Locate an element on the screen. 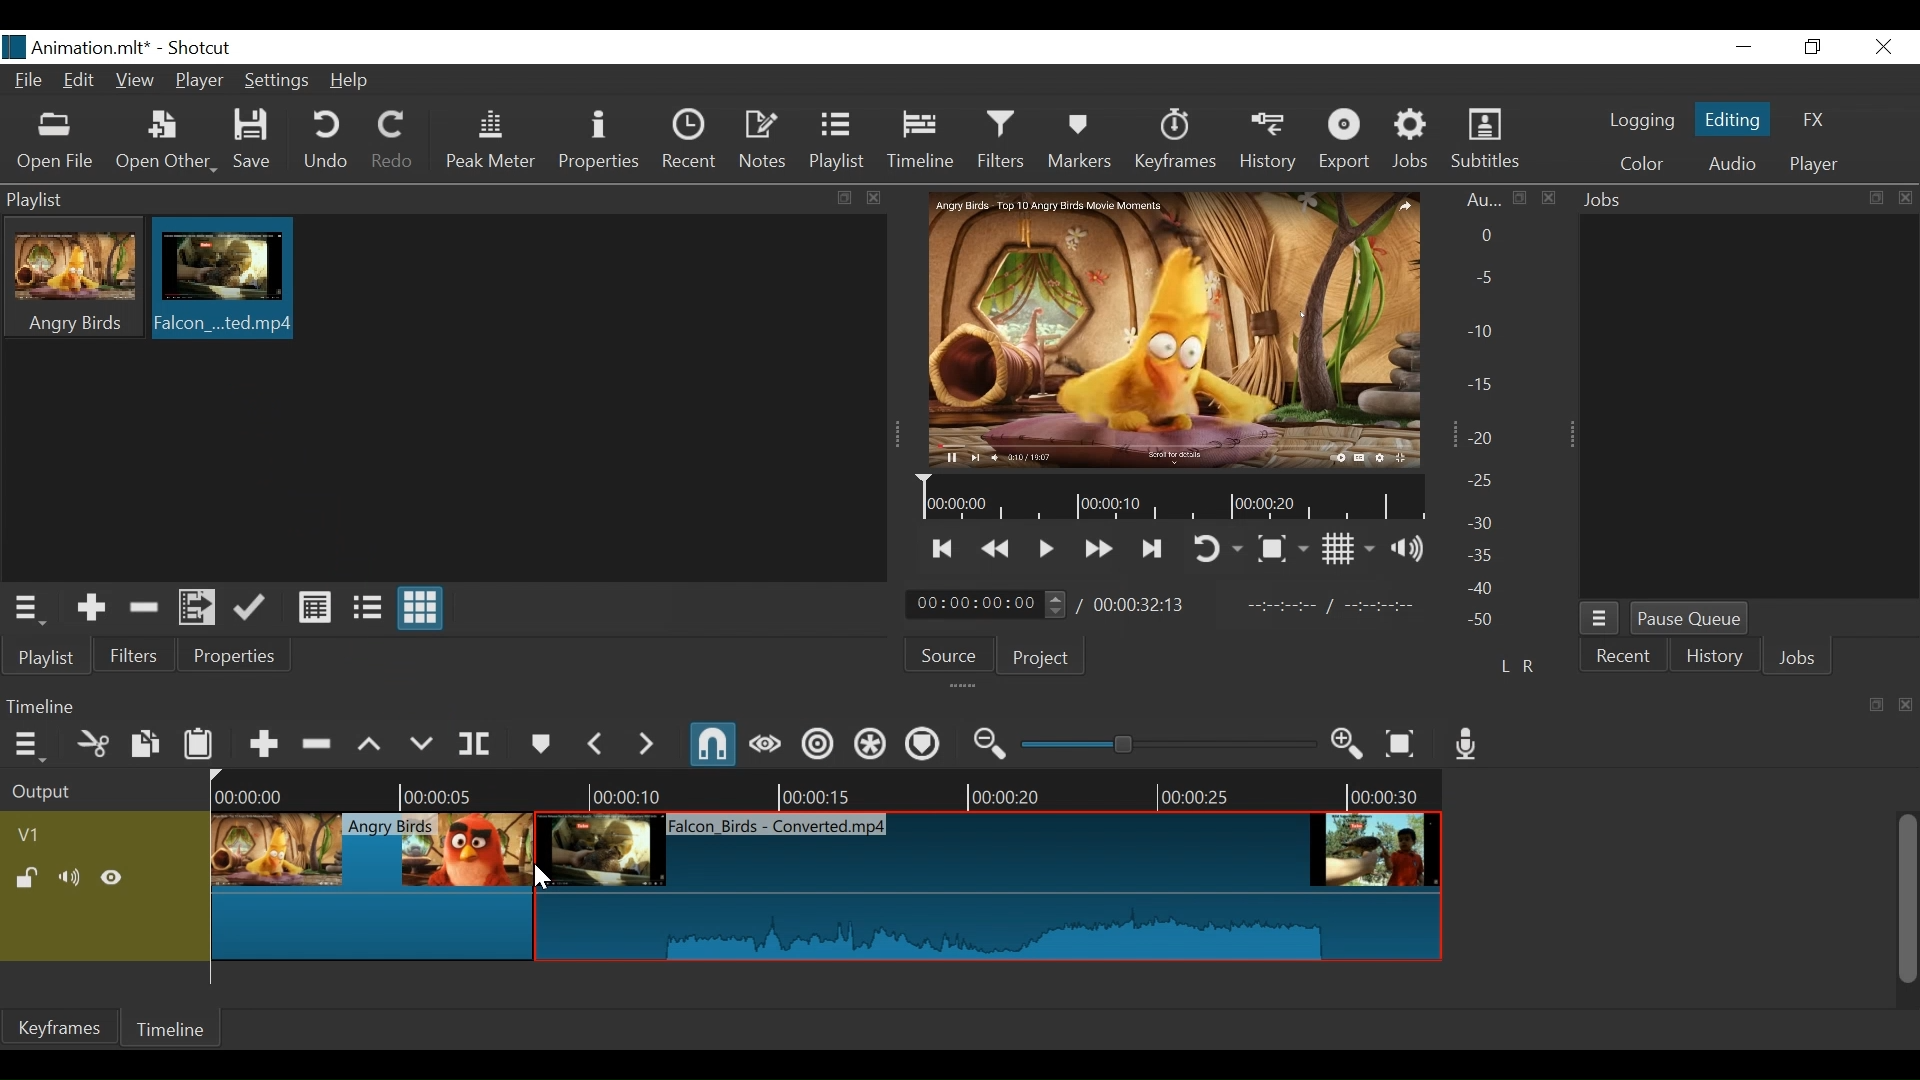  Zoom timeline in is located at coordinates (1348, 746).